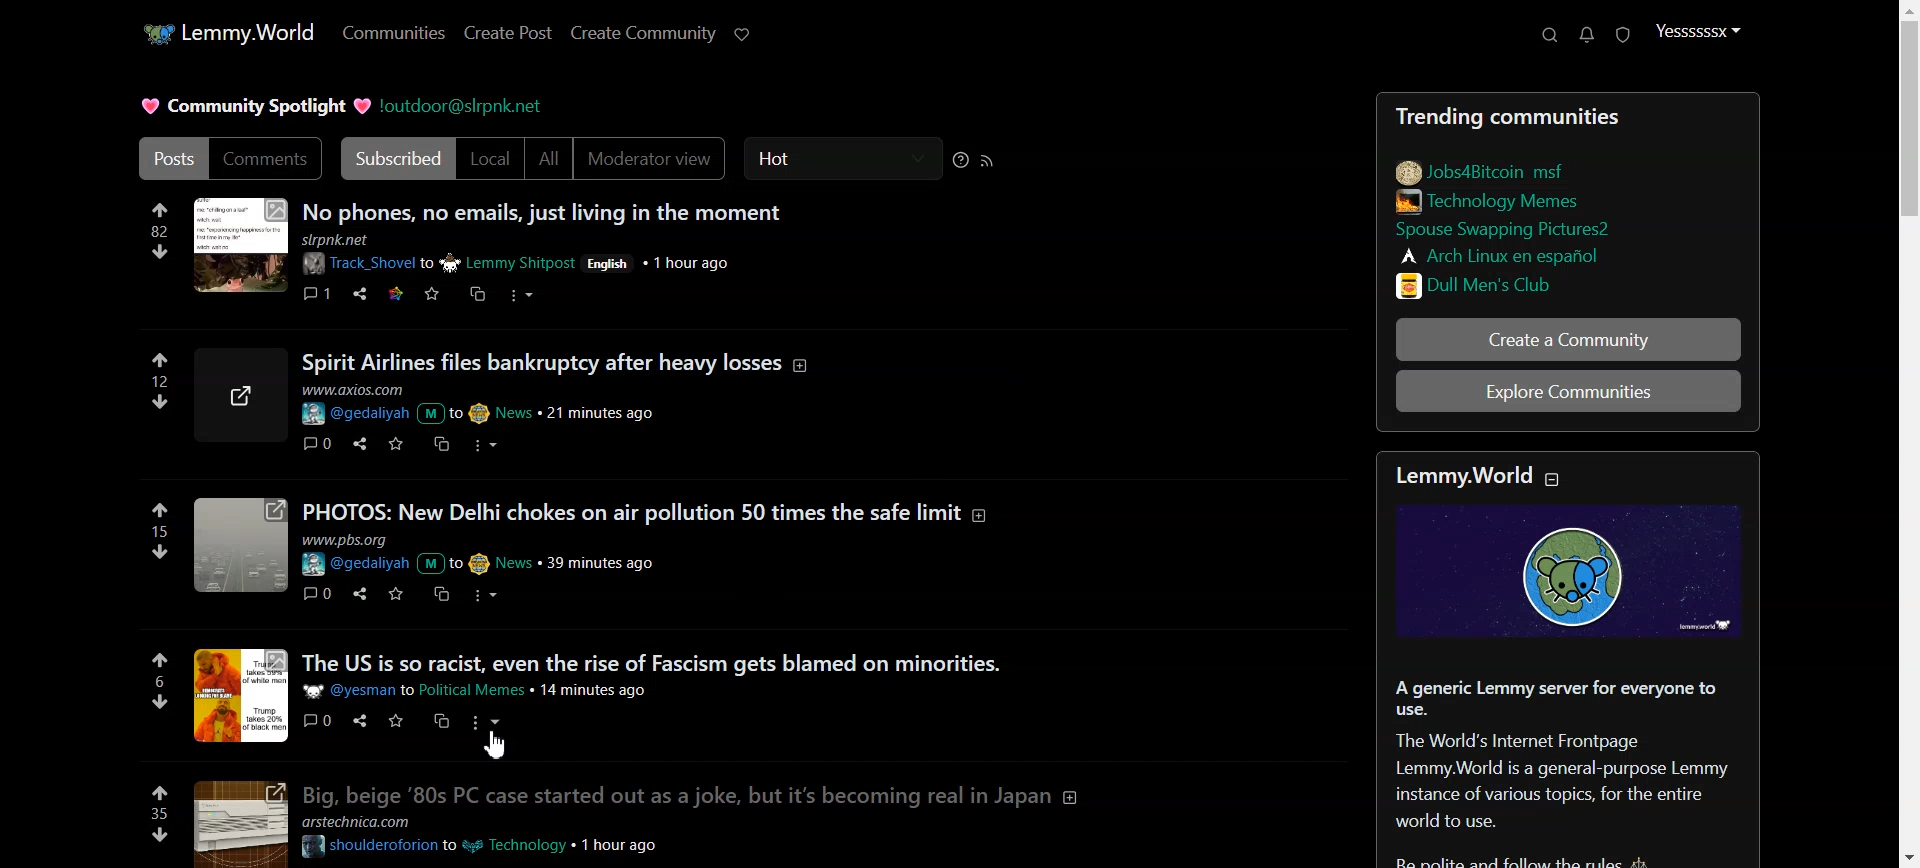 The width and height of the screenshot is (1920, 868). Describe the element at coordinates (160, 791) in the screenshot. I see `upvote` at that location.